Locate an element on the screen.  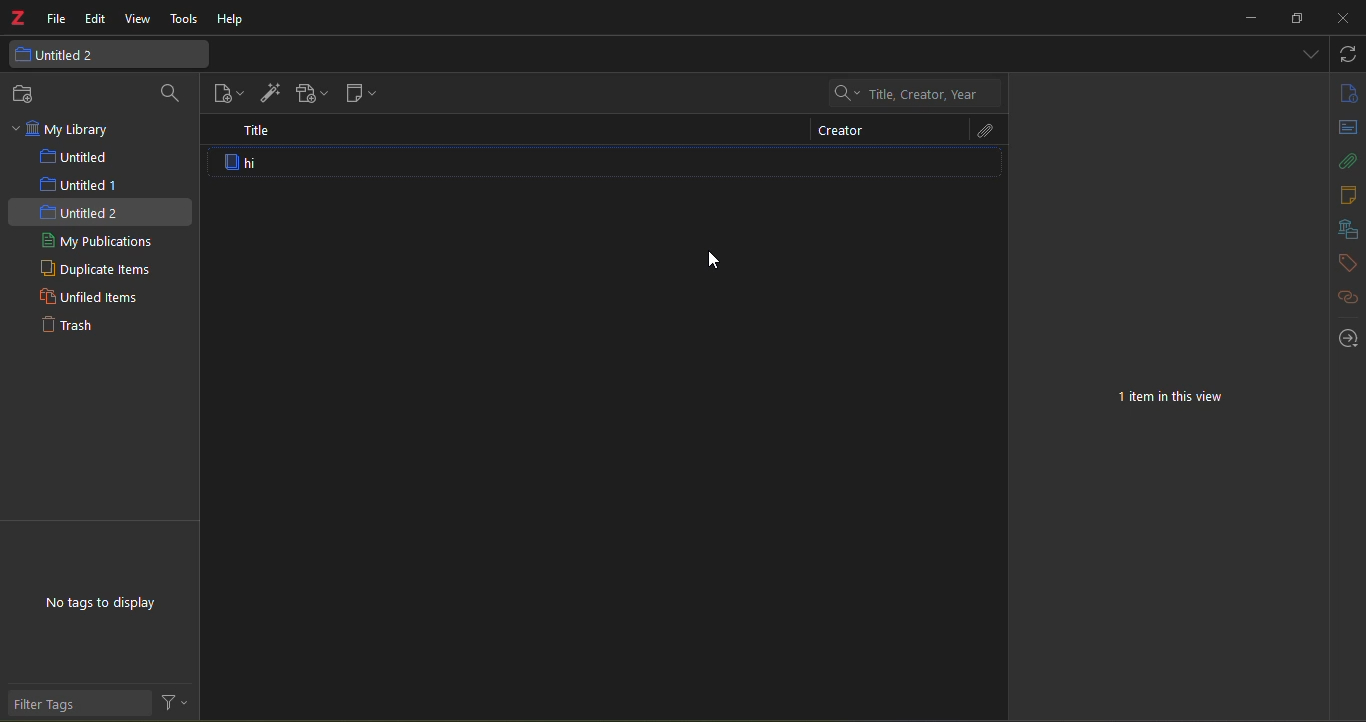
attach is located at coordinates (980, 130).